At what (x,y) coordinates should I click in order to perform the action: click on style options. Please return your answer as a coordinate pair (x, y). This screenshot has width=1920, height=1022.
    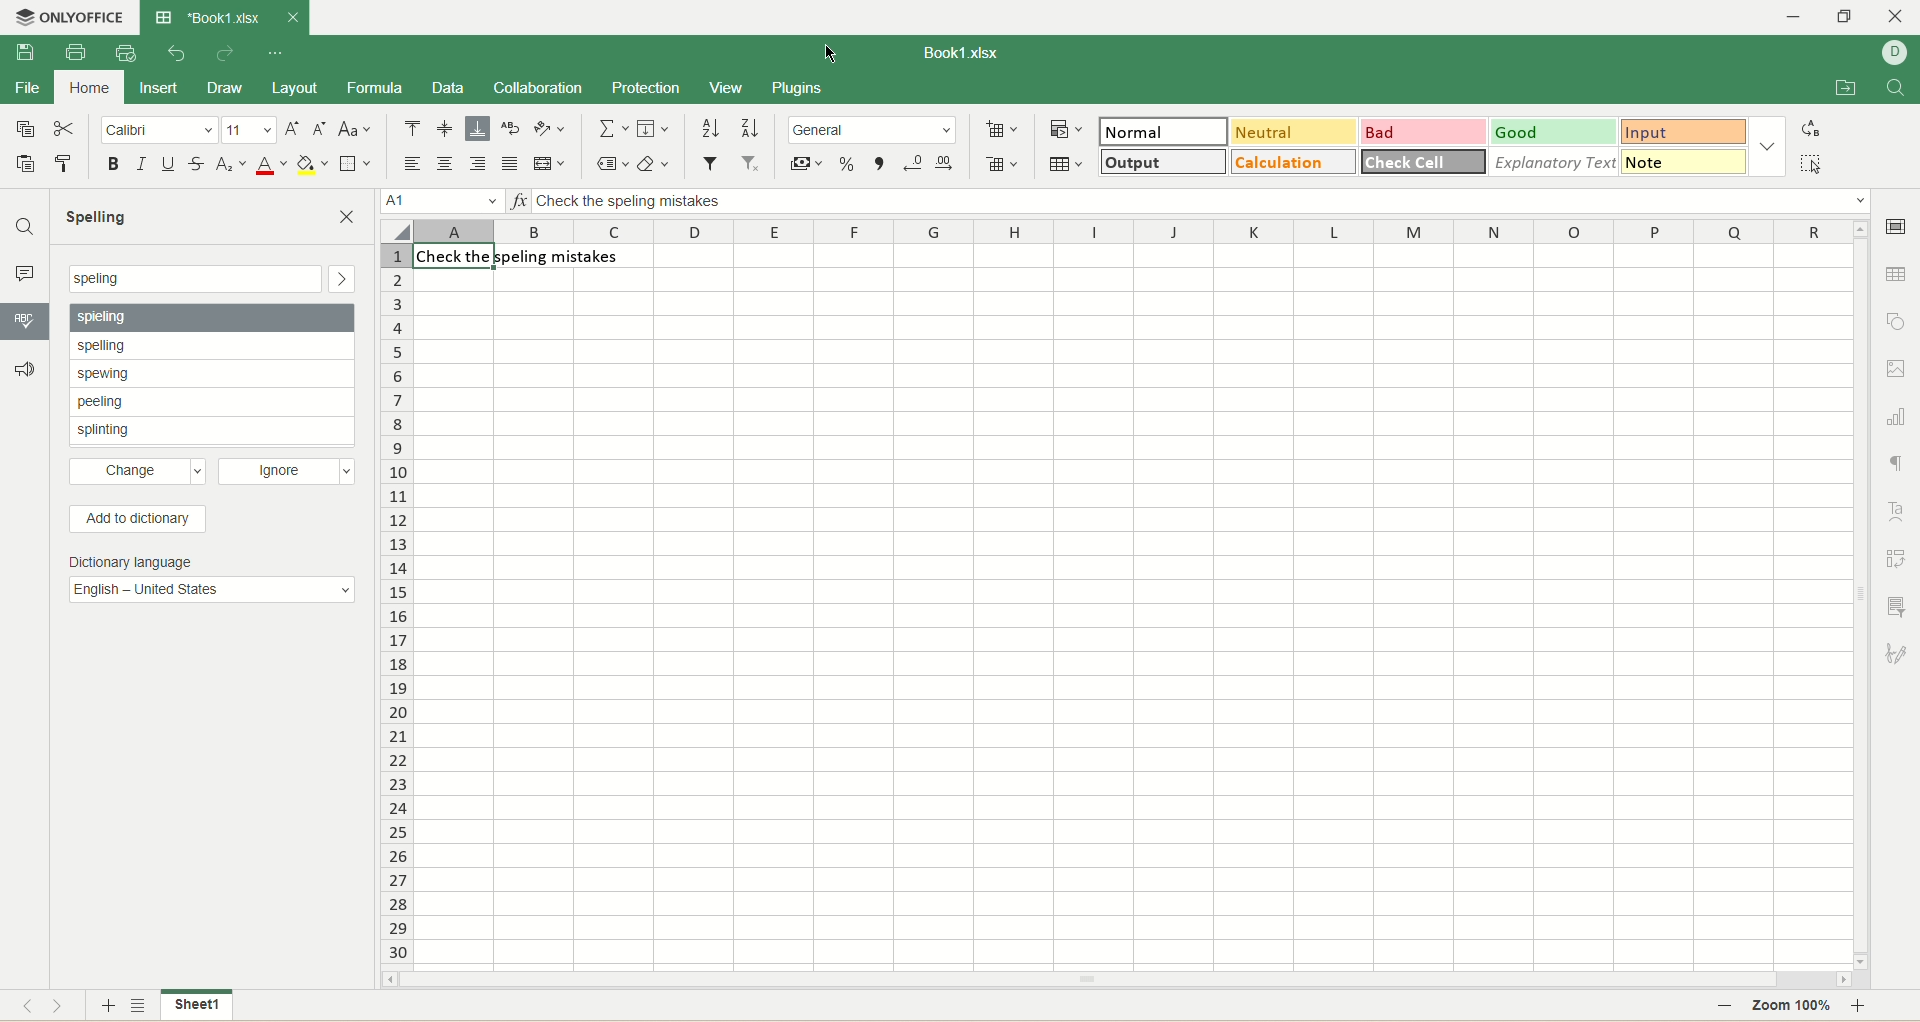
    Looking at the image, I should click on (1766, 150).